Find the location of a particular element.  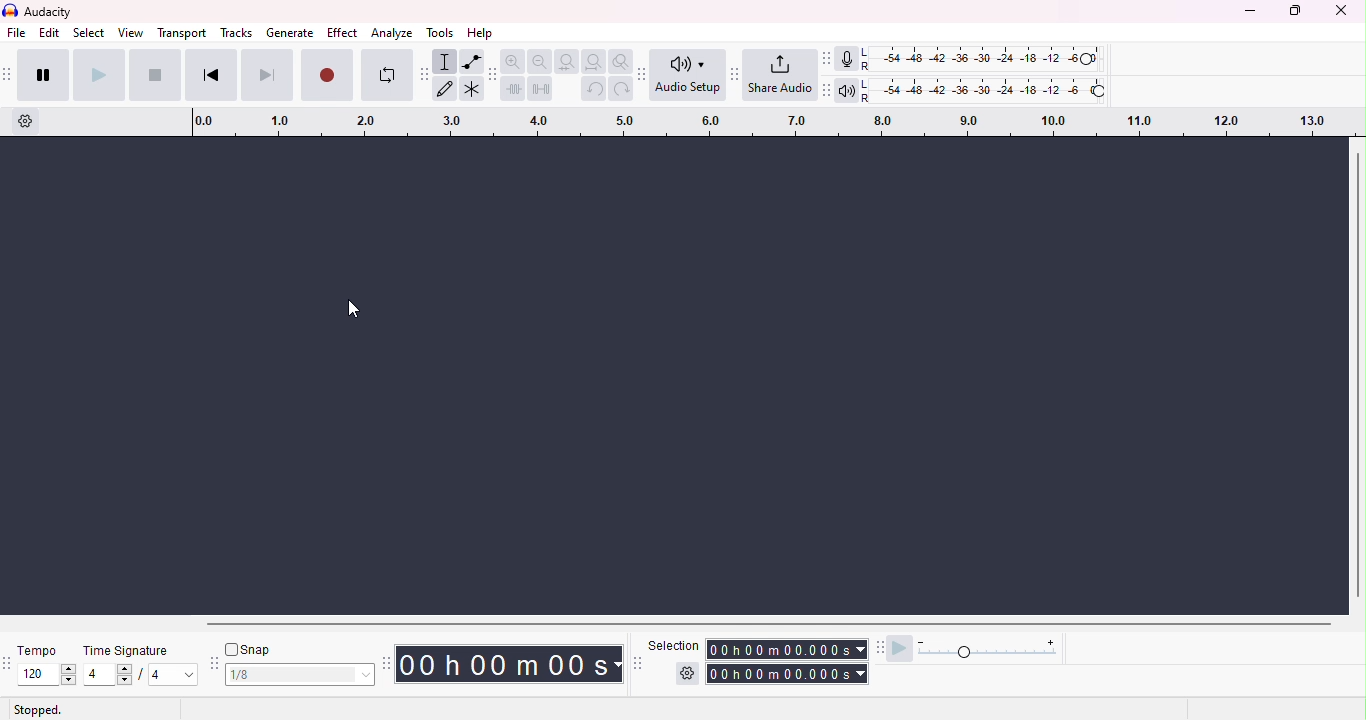

help is located at coordinates (479, 32).